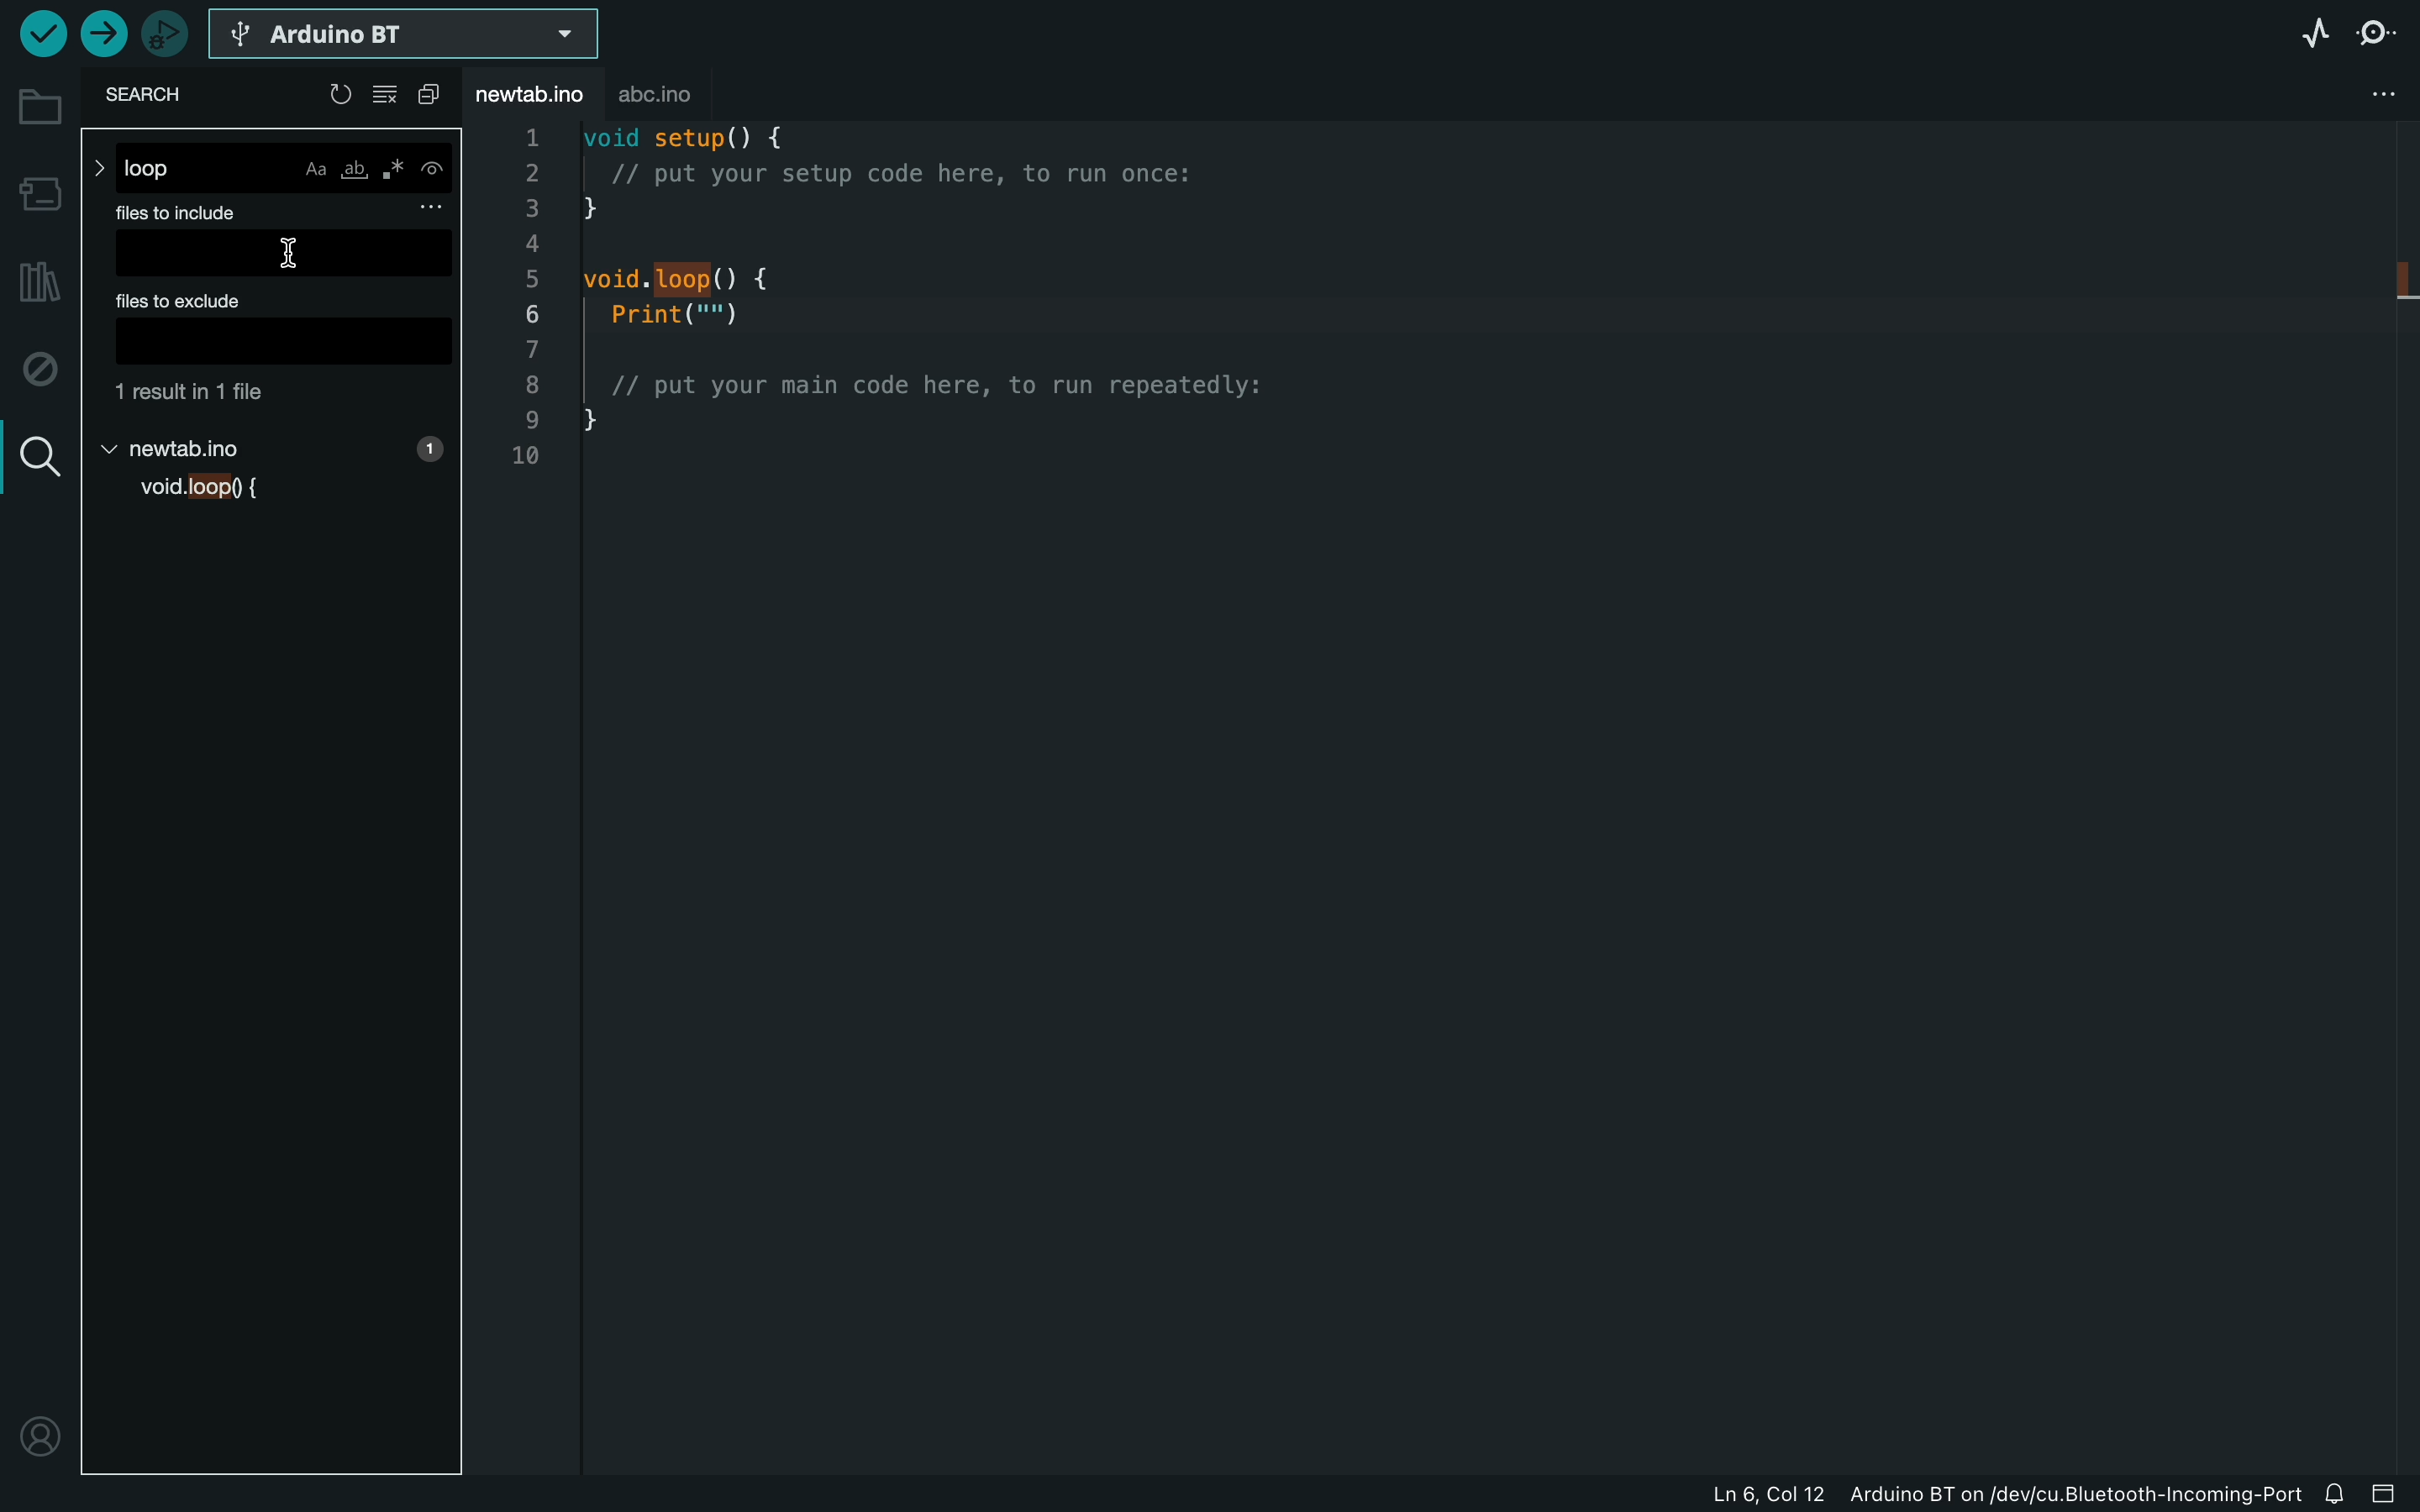 The height and width of the screenshot is (1512, 2420). What do you see at coordinates (43, 369) in the screenshot?
I see `debug` at bounding box center [43, 369].